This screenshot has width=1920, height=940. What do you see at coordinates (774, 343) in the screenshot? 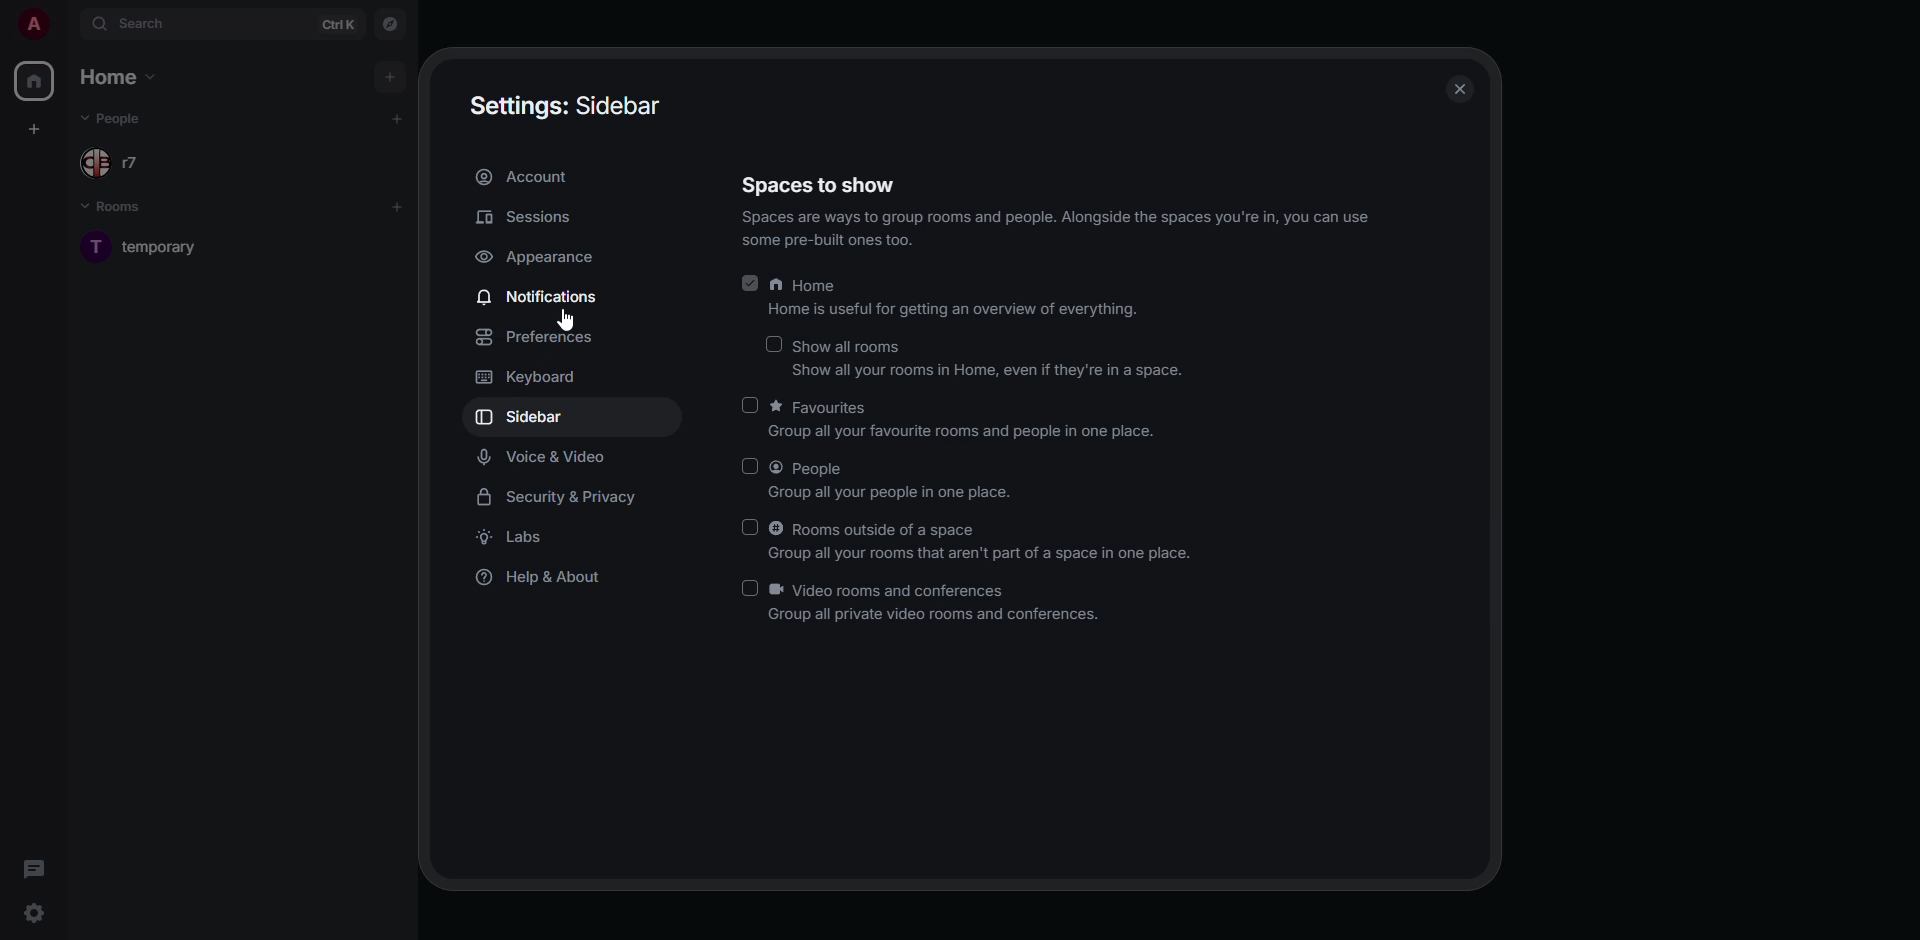
I see `click to enable` at bounding box center [774, 343].